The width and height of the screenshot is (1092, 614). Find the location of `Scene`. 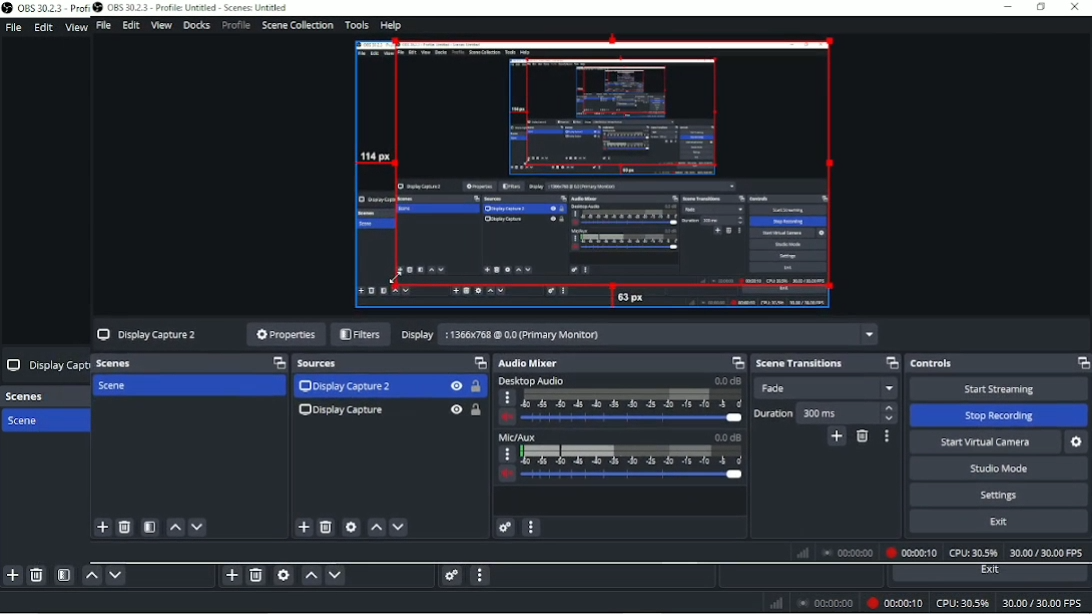

Scene is located at coordinates (125, 387).